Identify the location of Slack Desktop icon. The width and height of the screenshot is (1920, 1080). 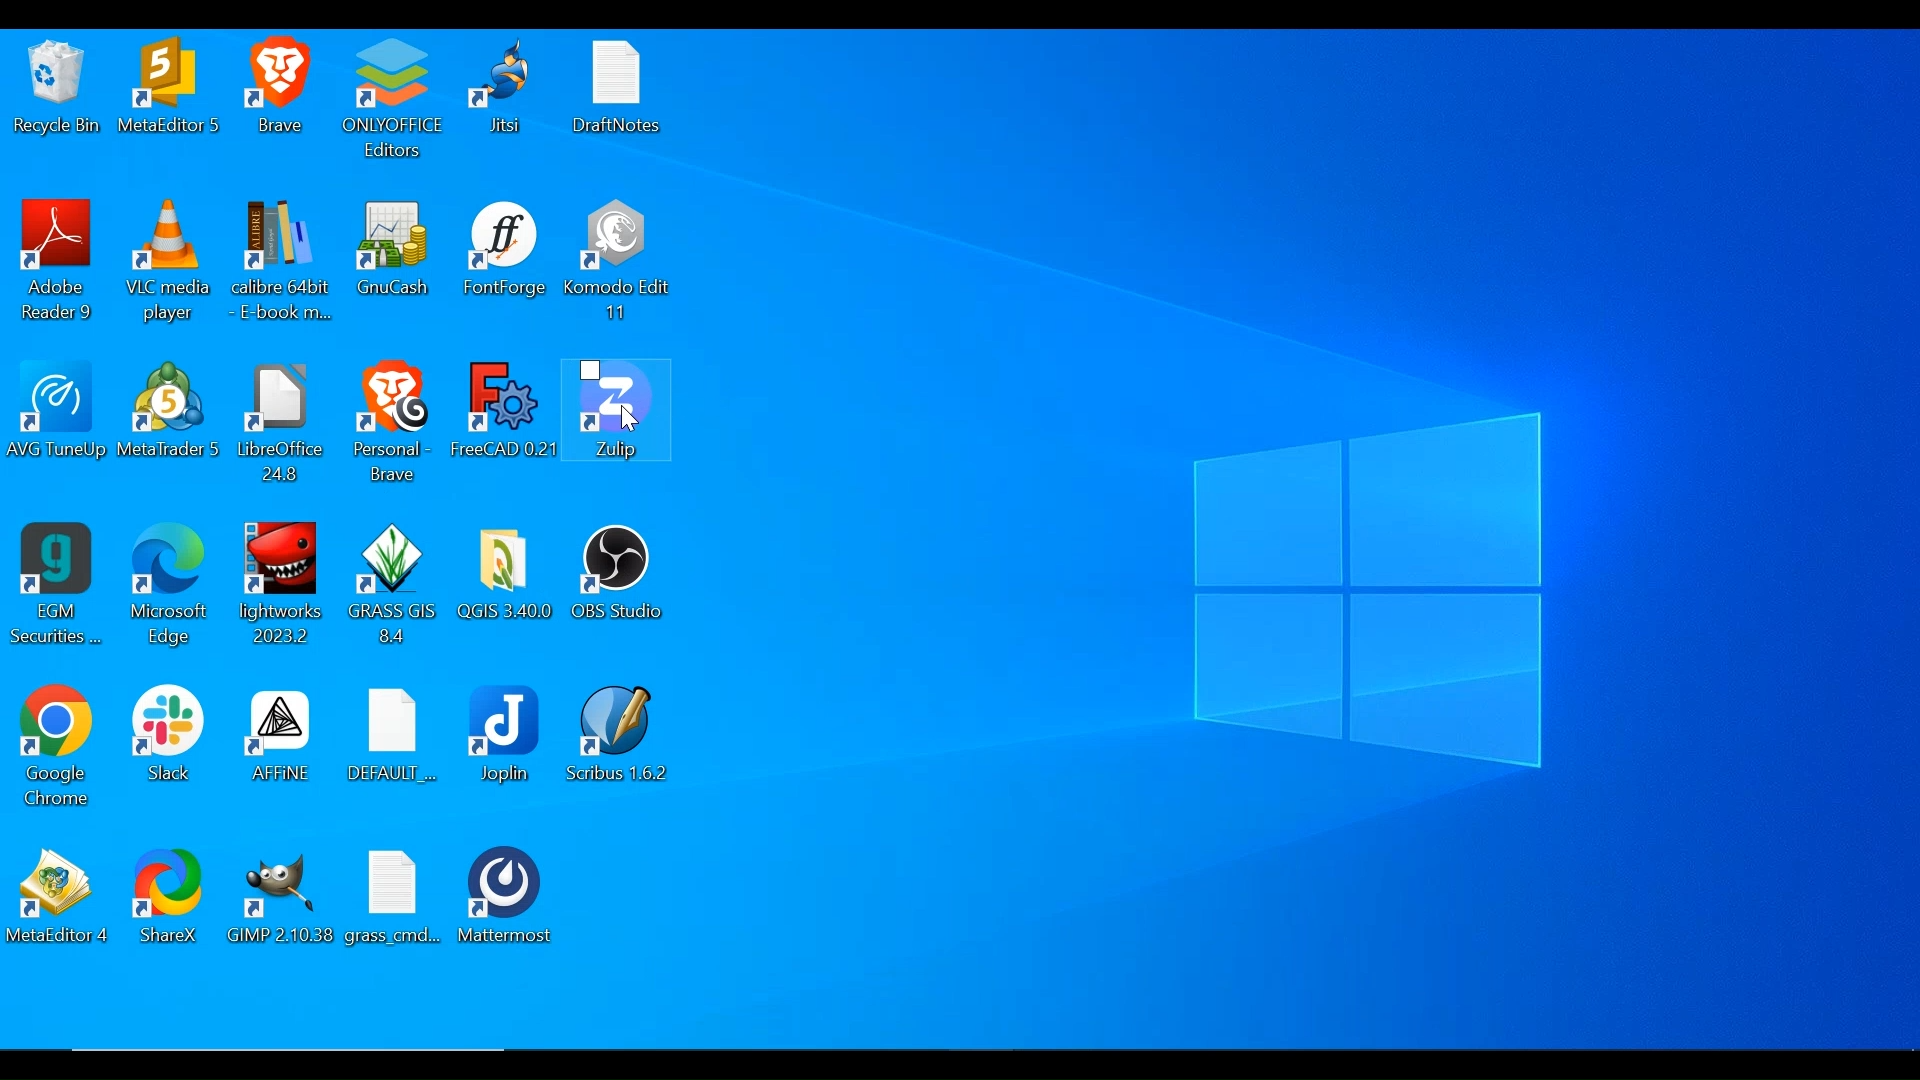
(172, 732).